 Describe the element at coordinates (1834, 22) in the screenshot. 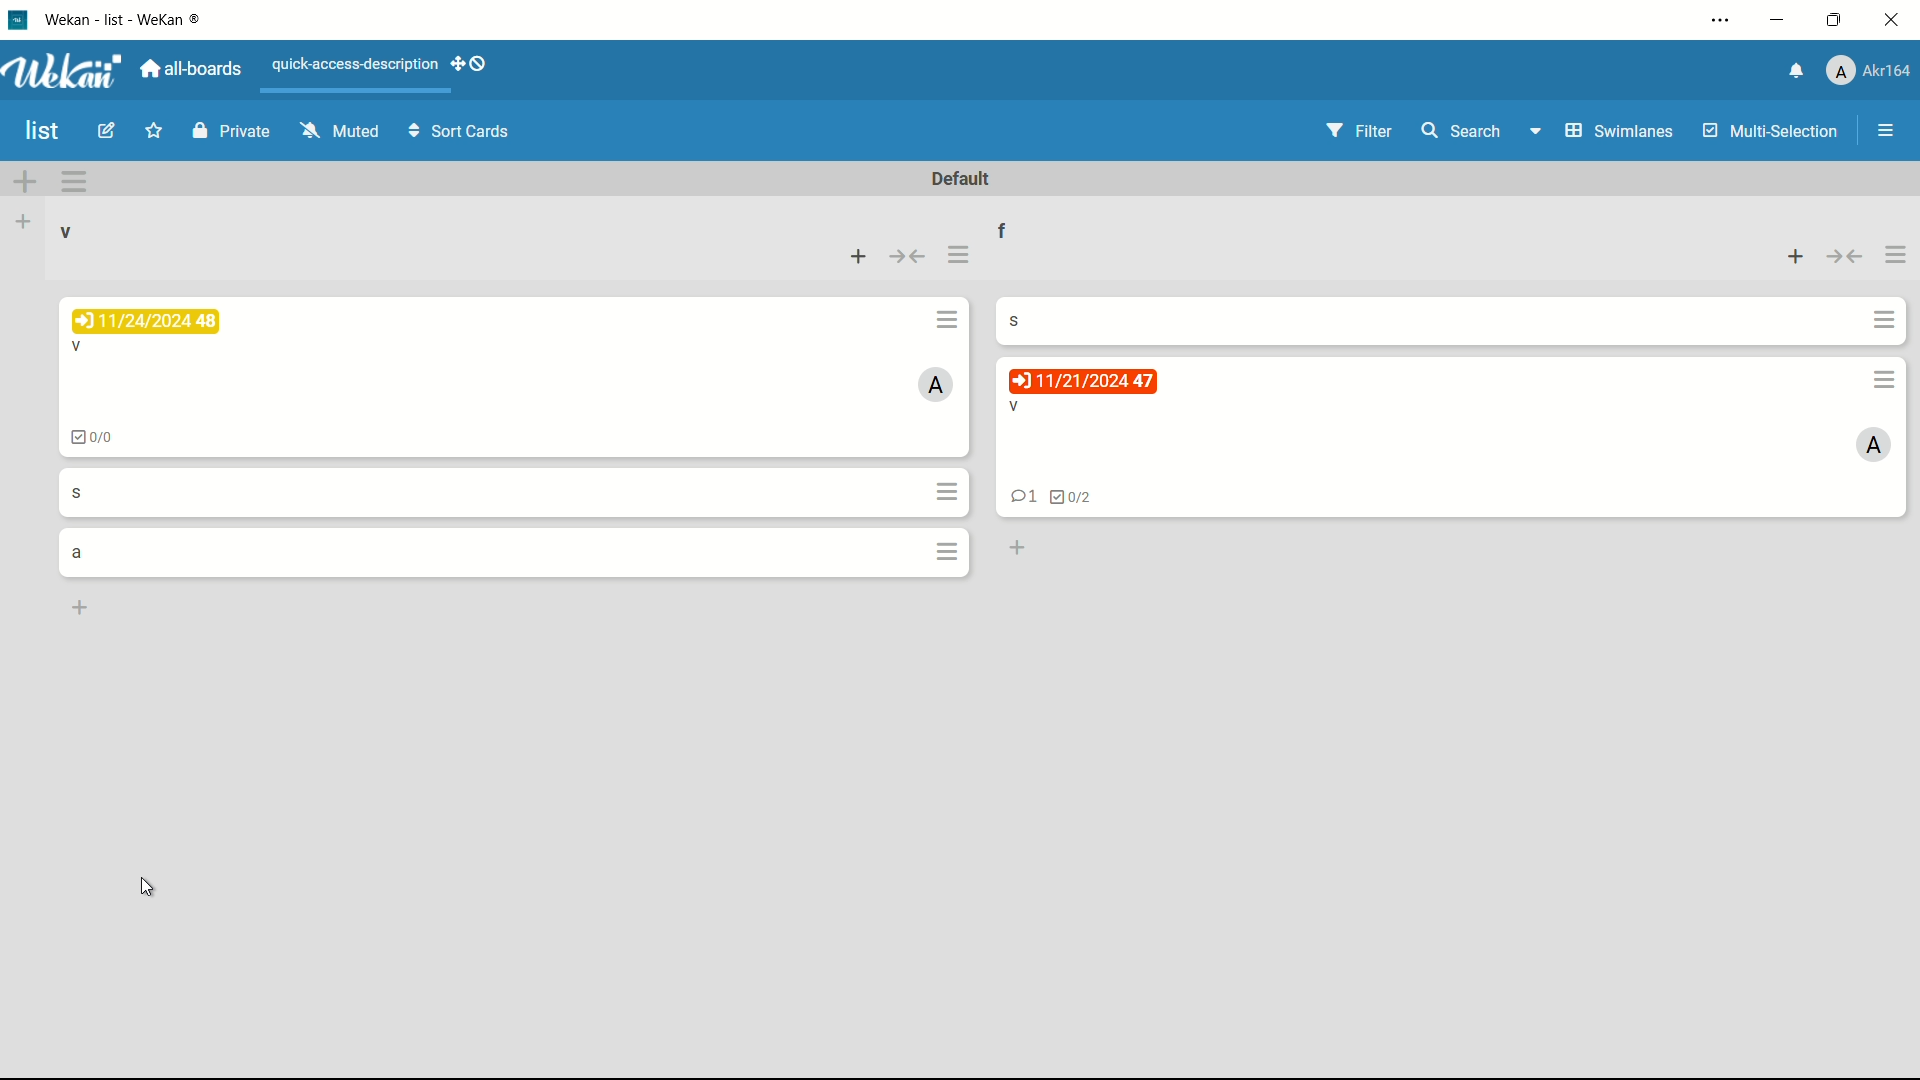

I see `maximize` at that location.